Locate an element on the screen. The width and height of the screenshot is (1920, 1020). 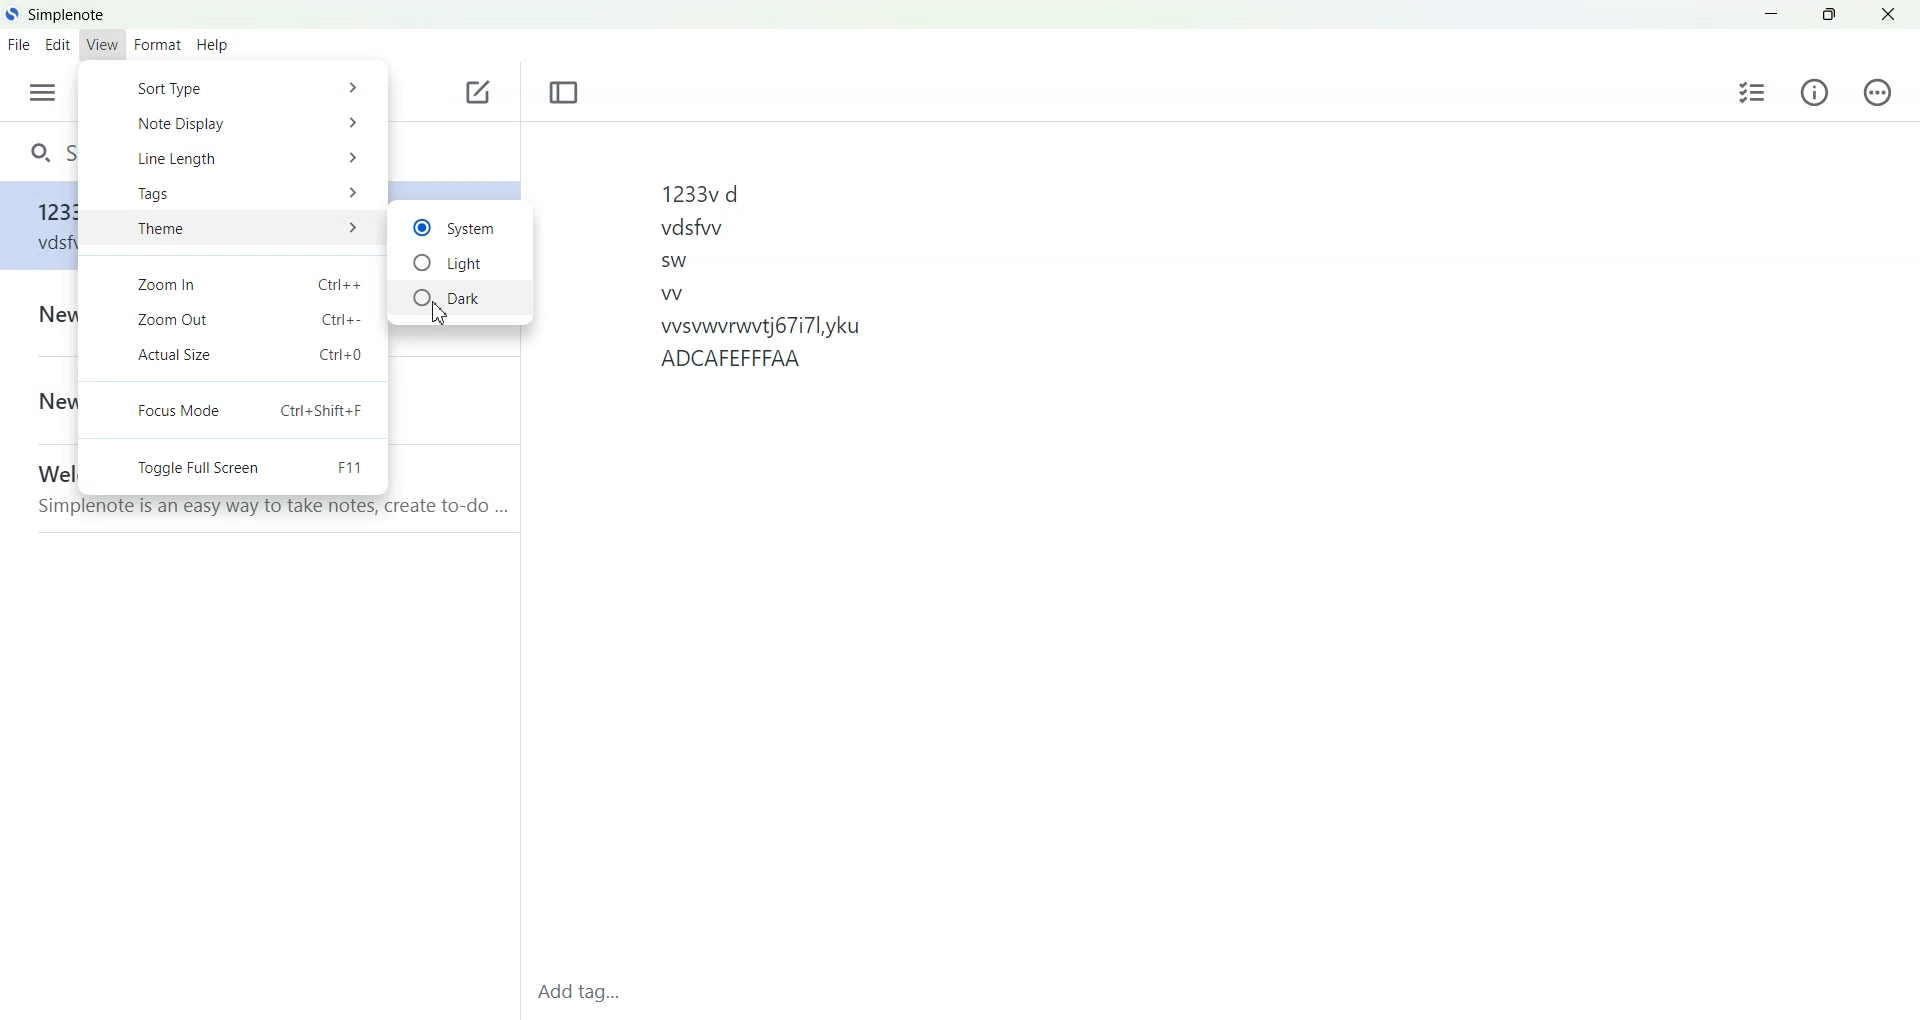
open sidebar is located at coordinates (43, 92).